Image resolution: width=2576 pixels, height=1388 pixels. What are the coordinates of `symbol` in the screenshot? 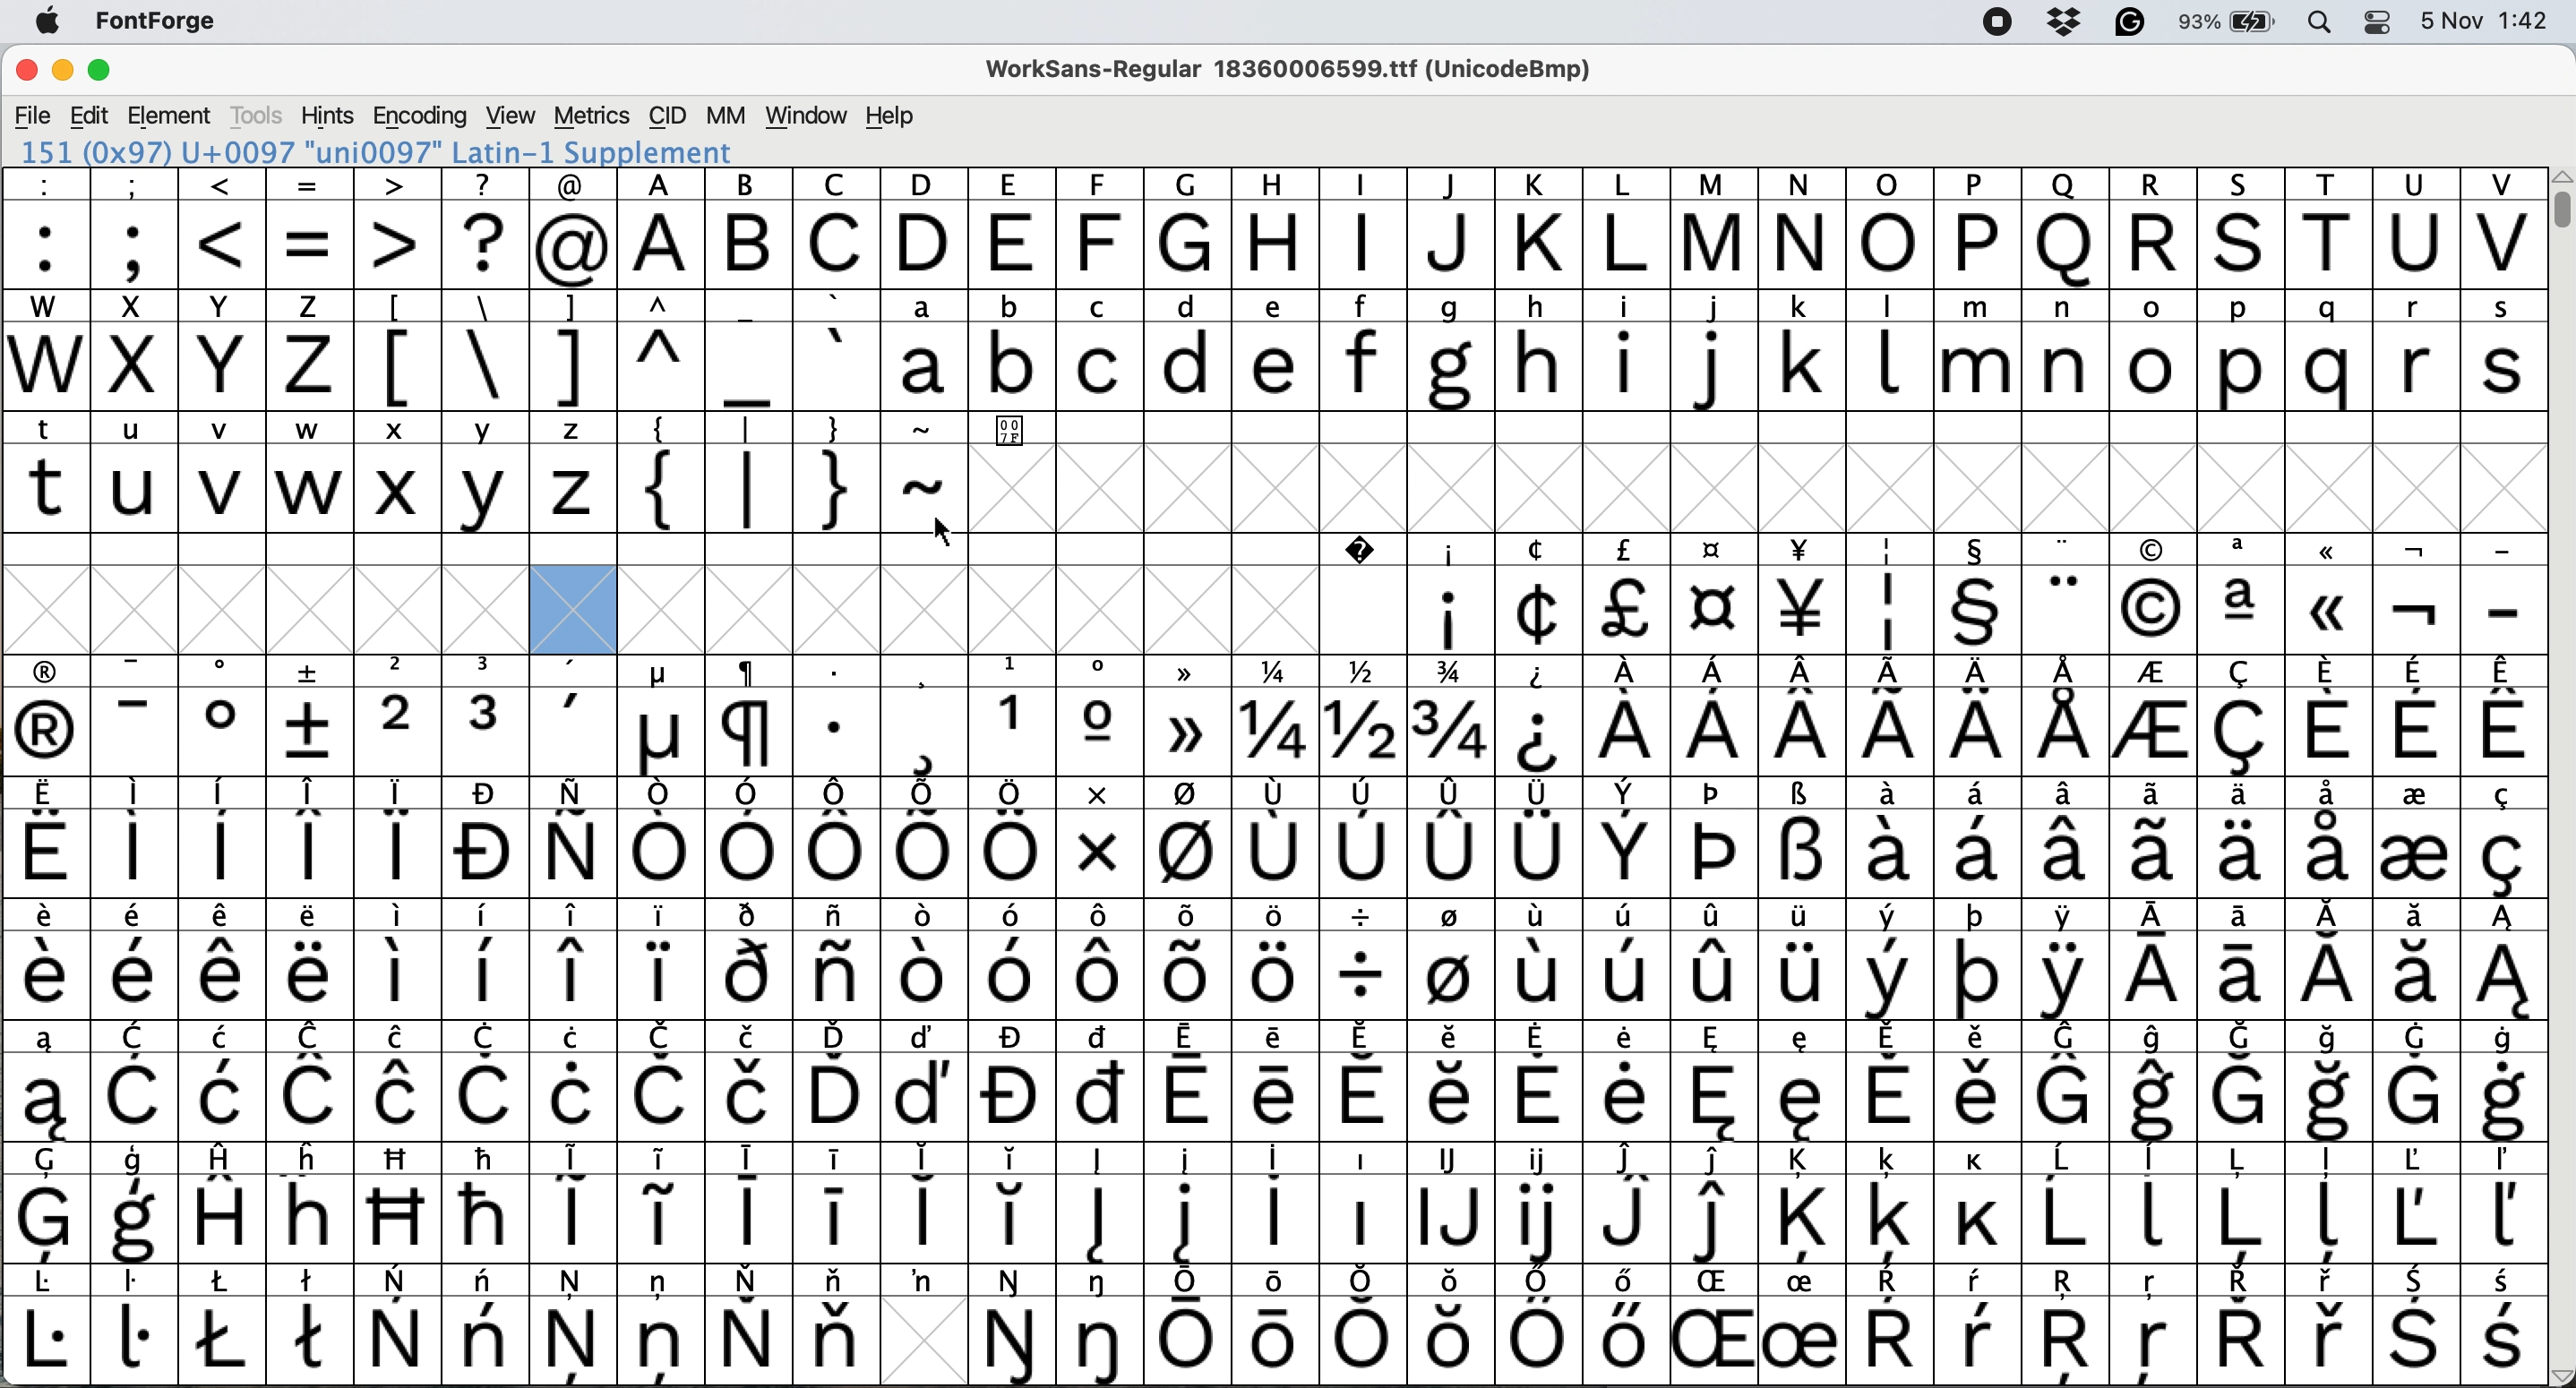 It's located at (1450, 1079).